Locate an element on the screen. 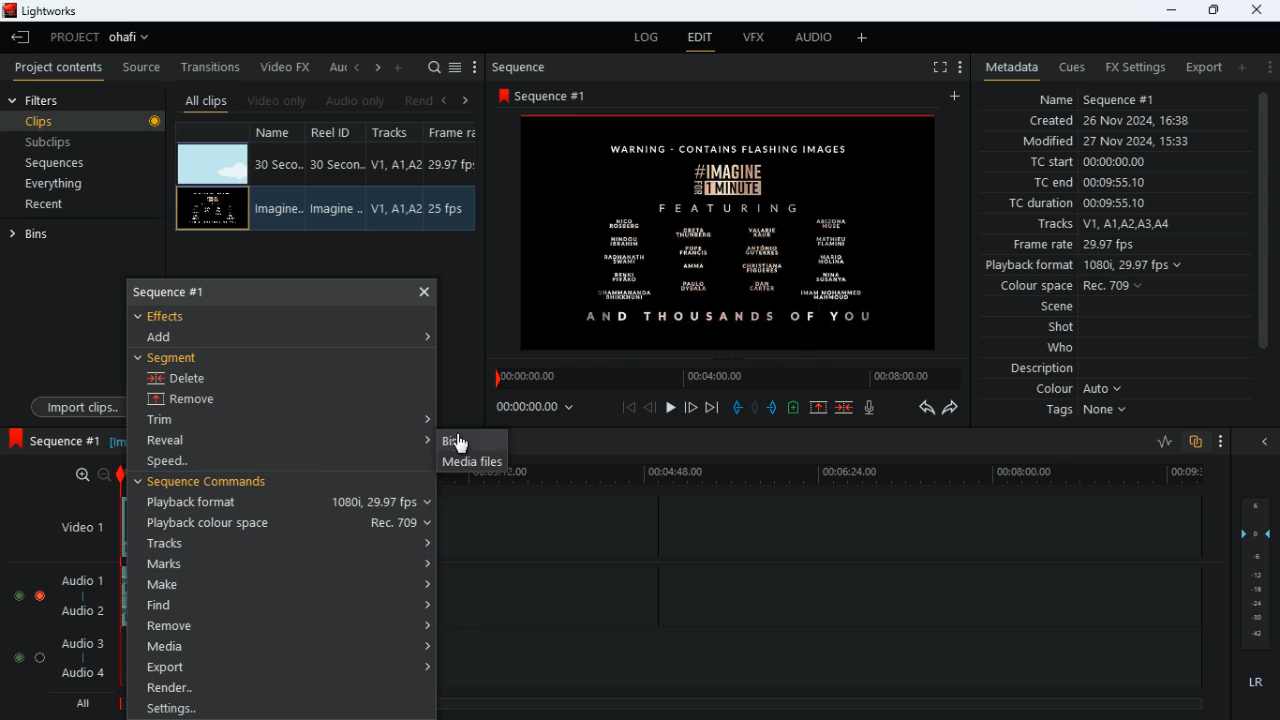 The height and width of the screenshot is (720, 1280). Accordion is located at coordinates (430, 417).